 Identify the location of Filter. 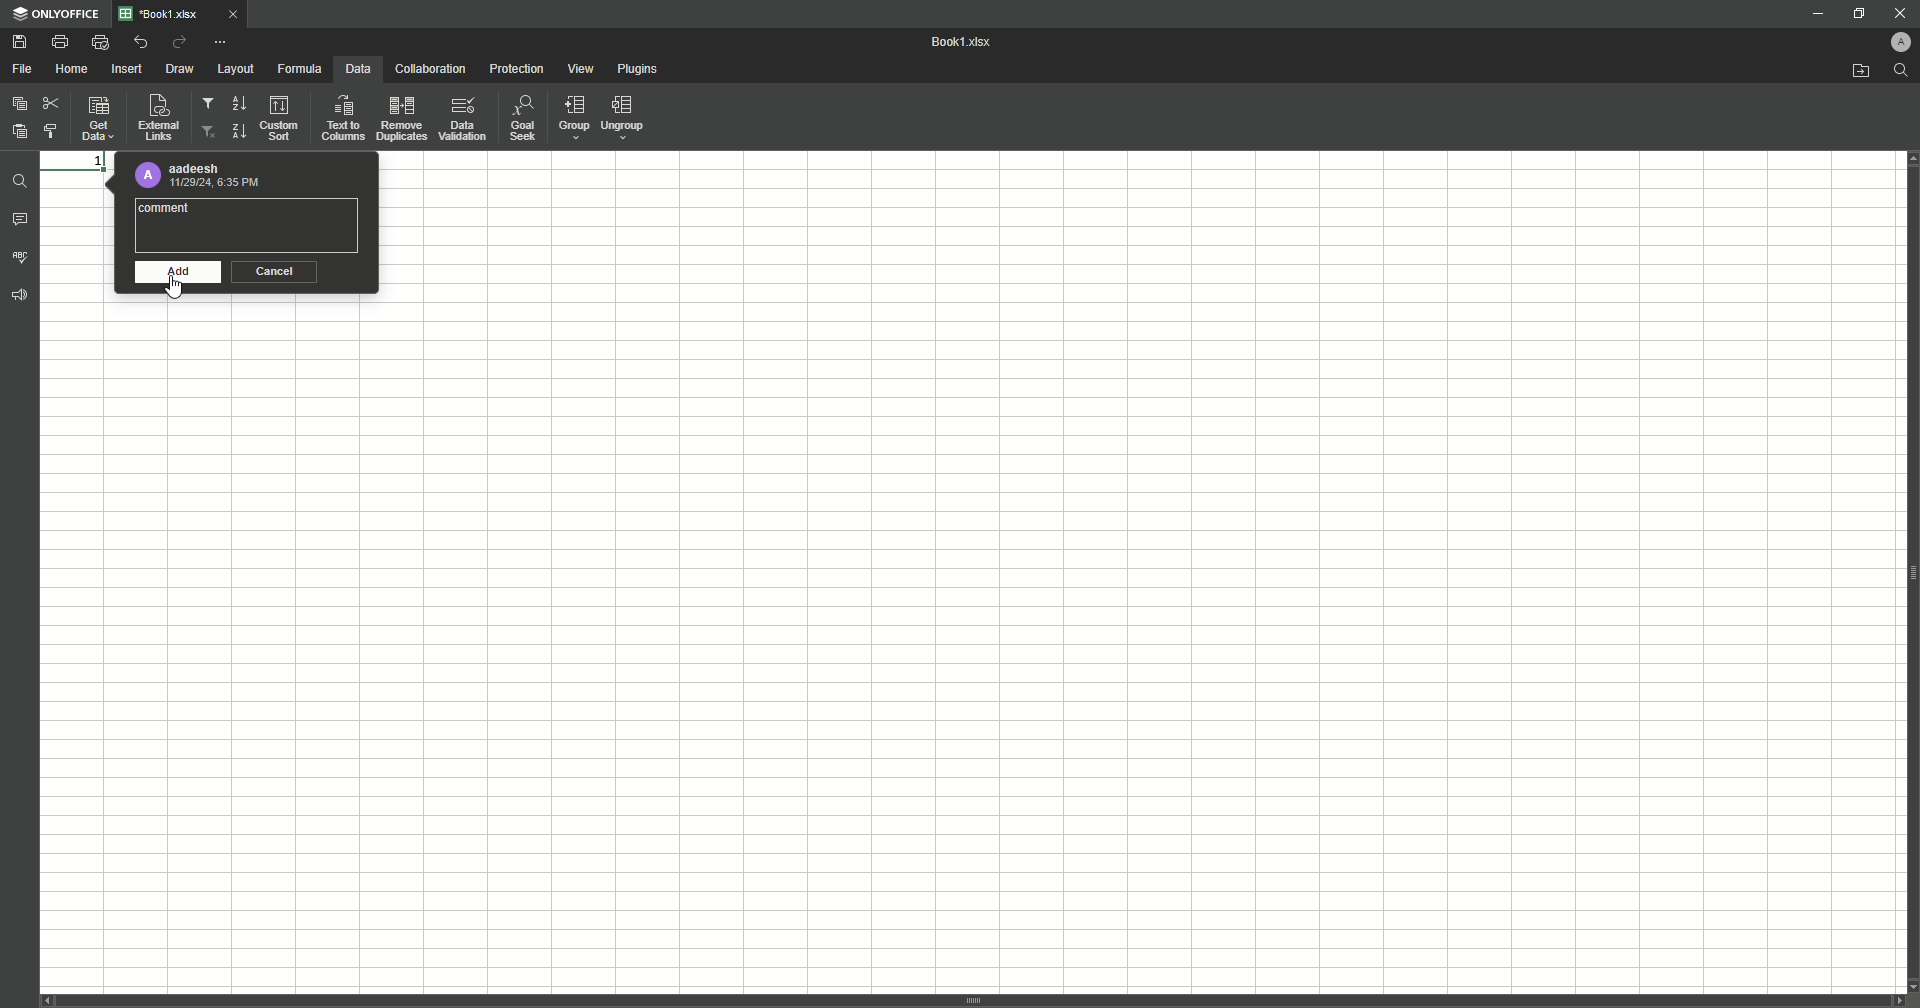
(209, 106).